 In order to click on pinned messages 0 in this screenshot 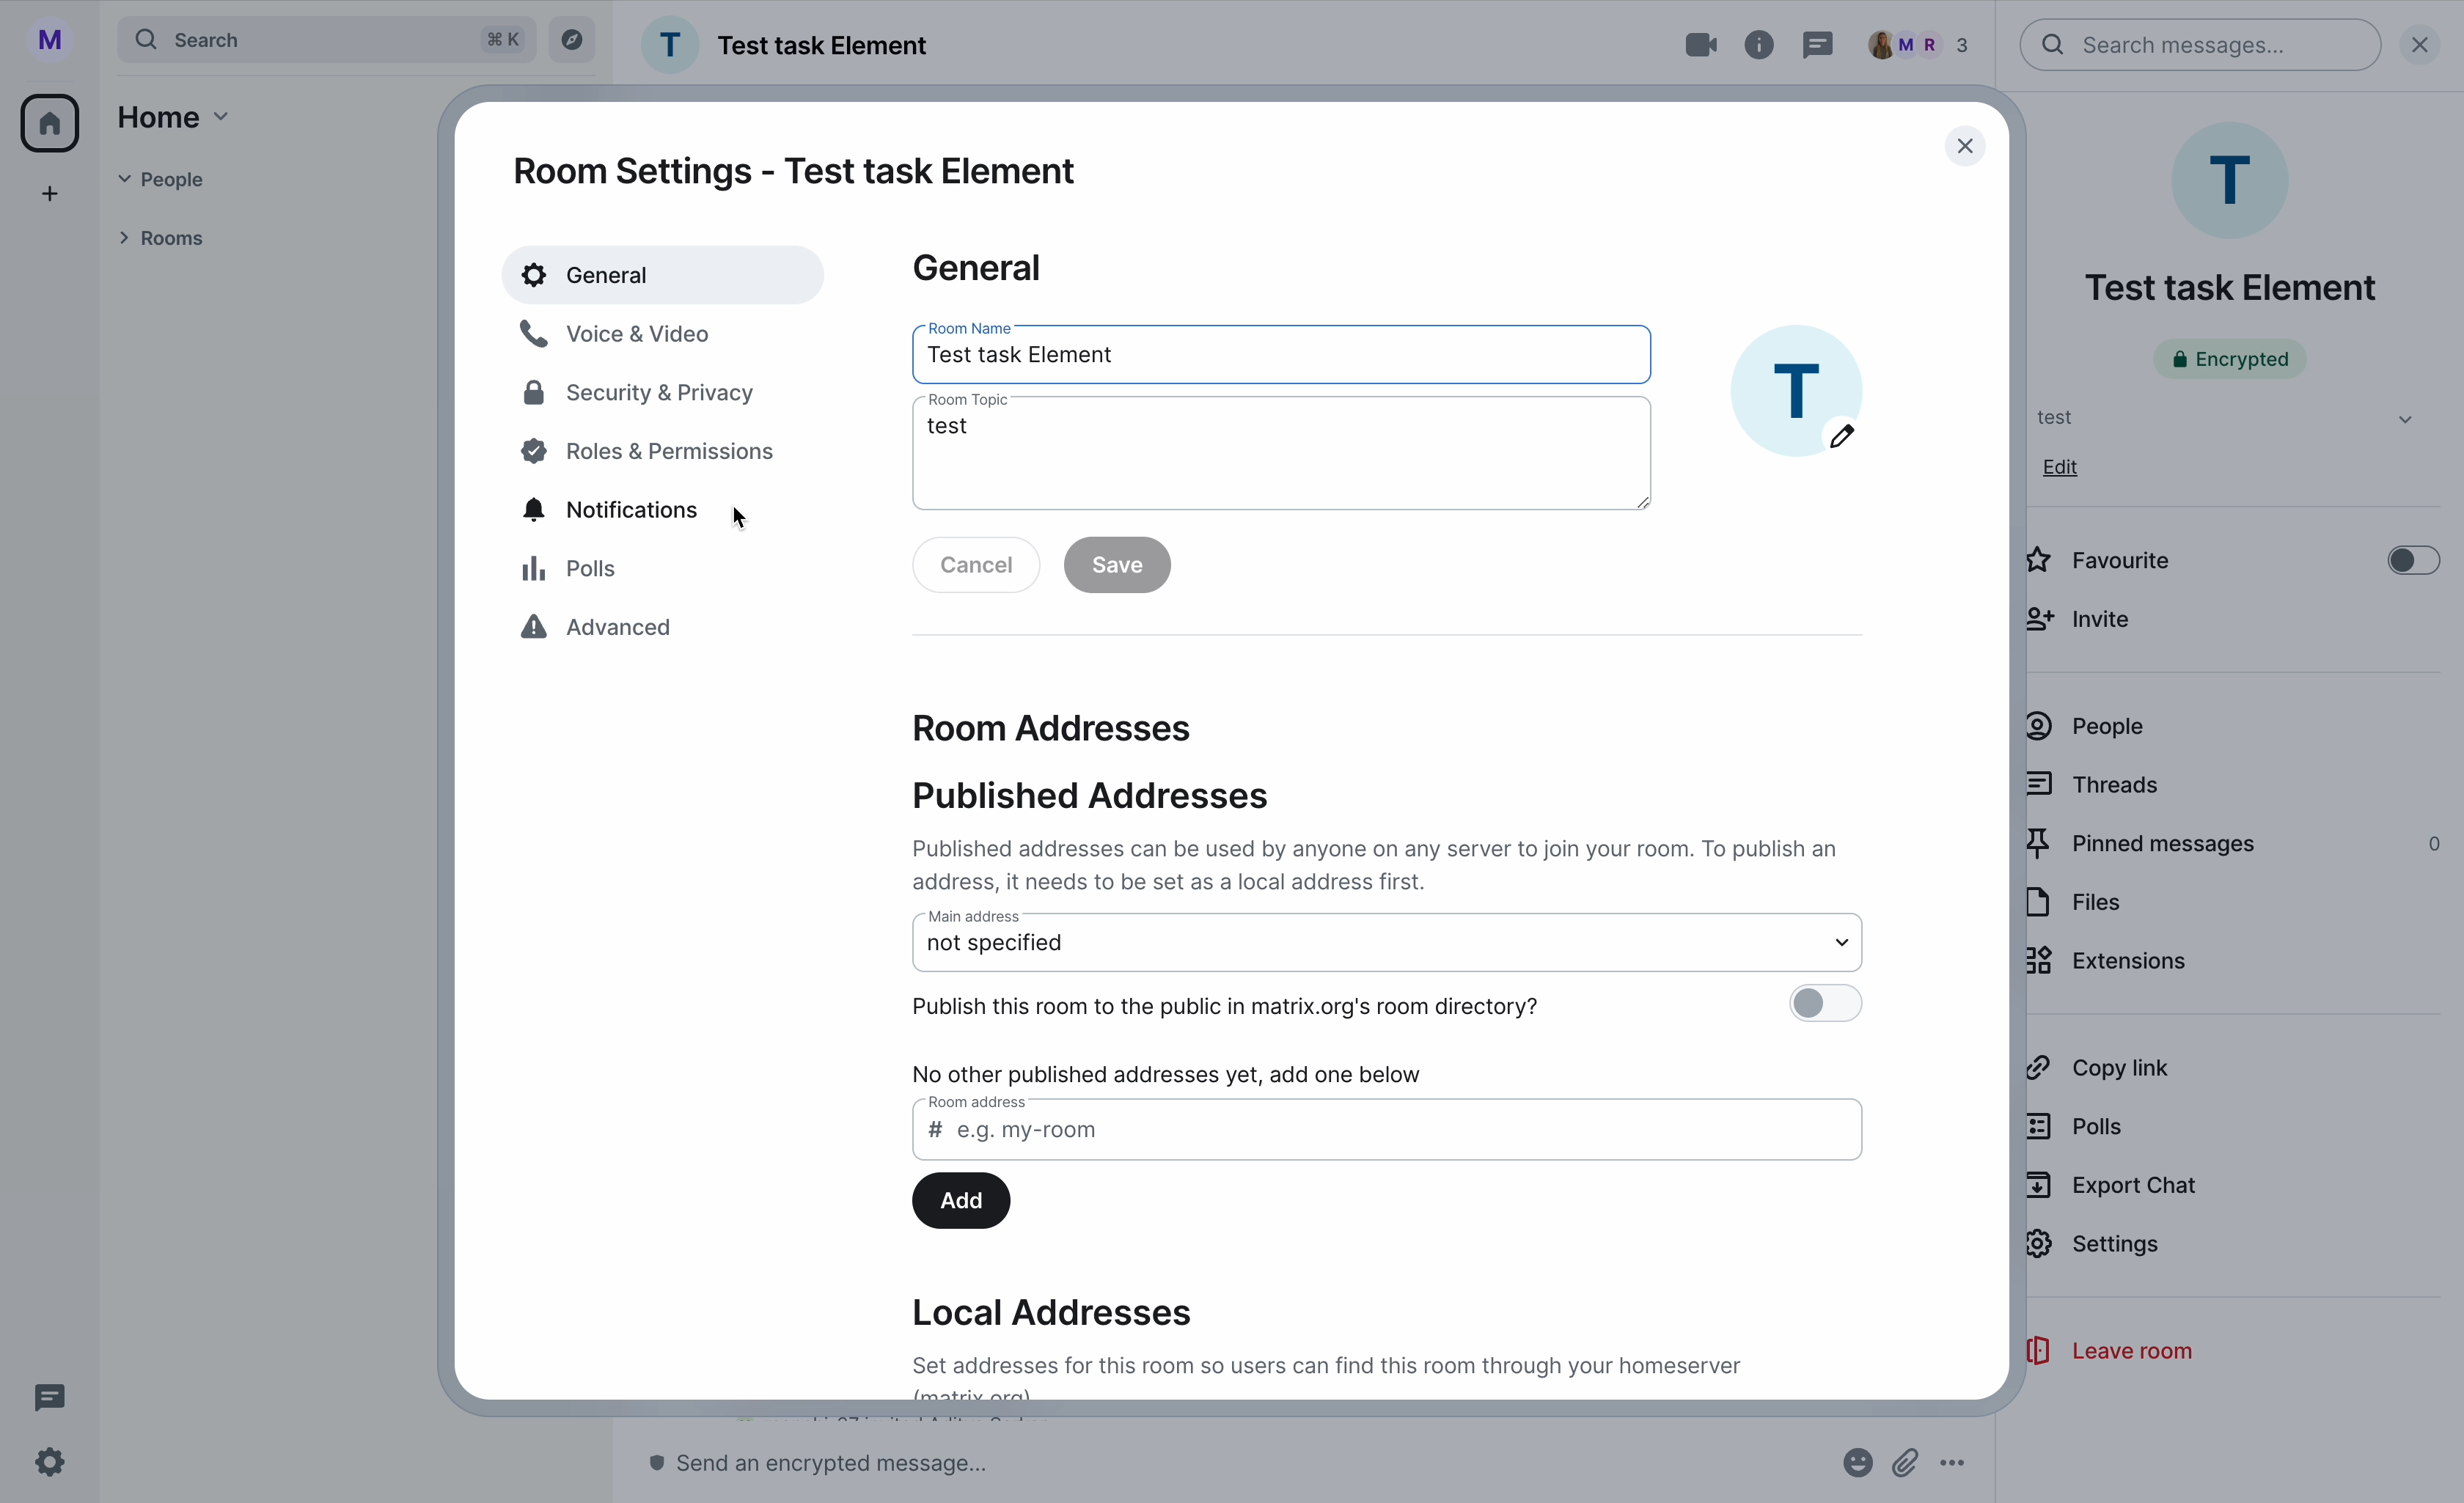, I will do `click(2236, 845)`.